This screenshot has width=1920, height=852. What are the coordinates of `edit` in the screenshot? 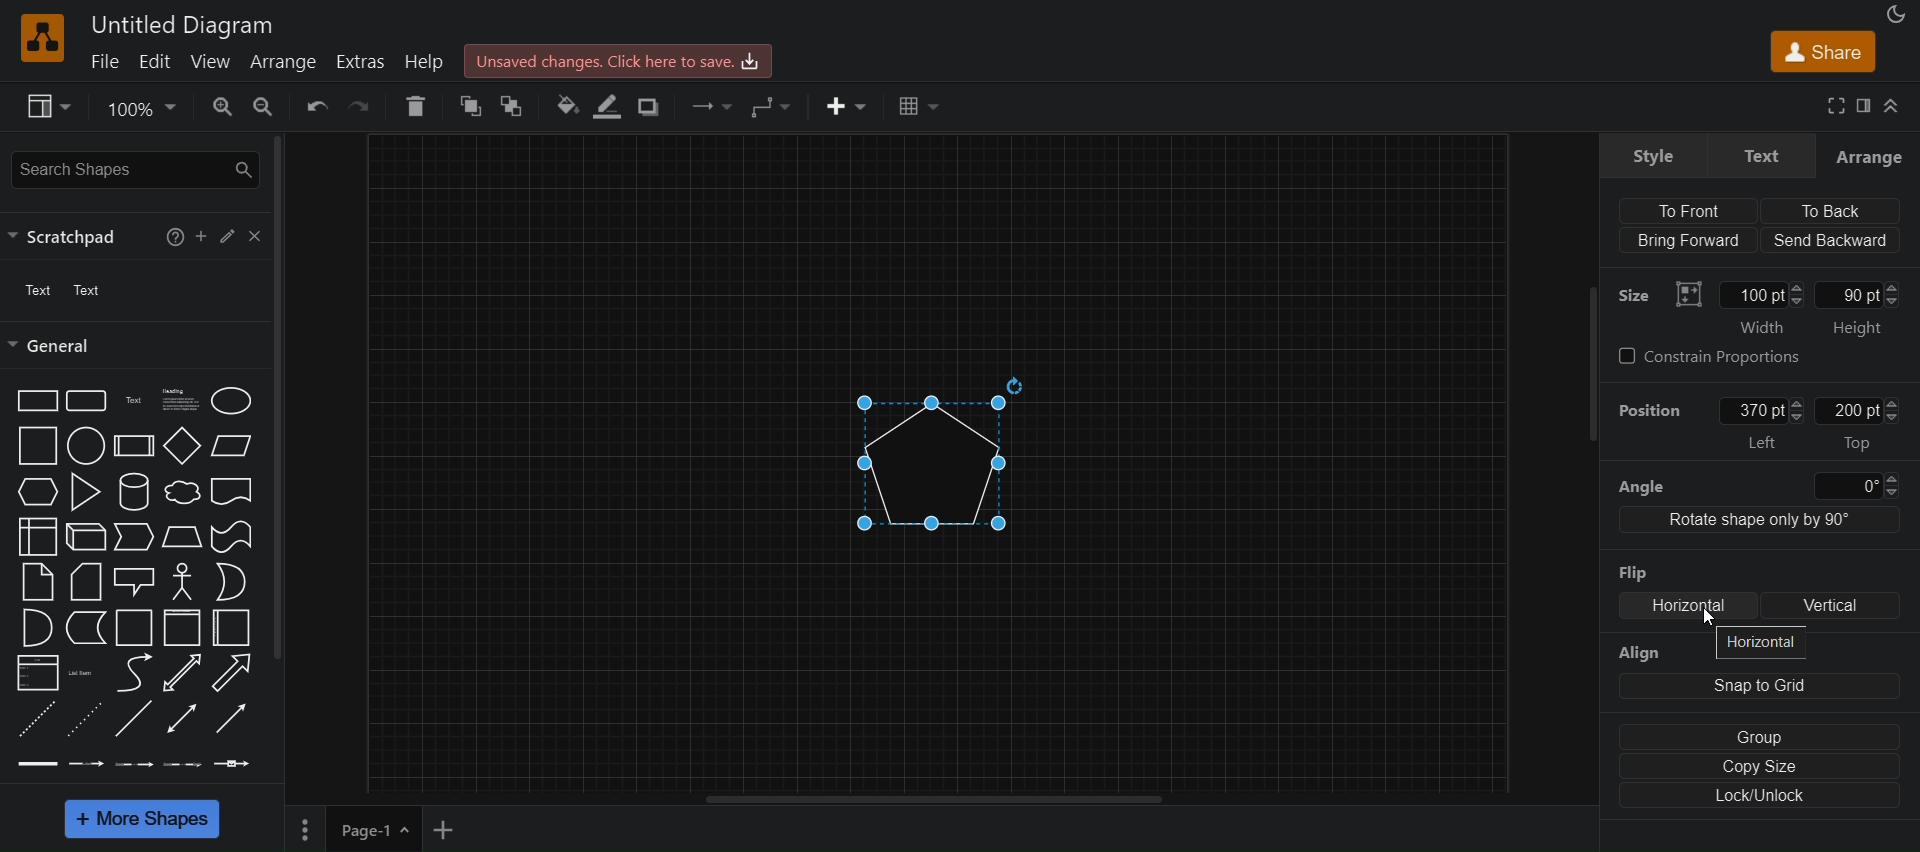 It's located at (159, 60).